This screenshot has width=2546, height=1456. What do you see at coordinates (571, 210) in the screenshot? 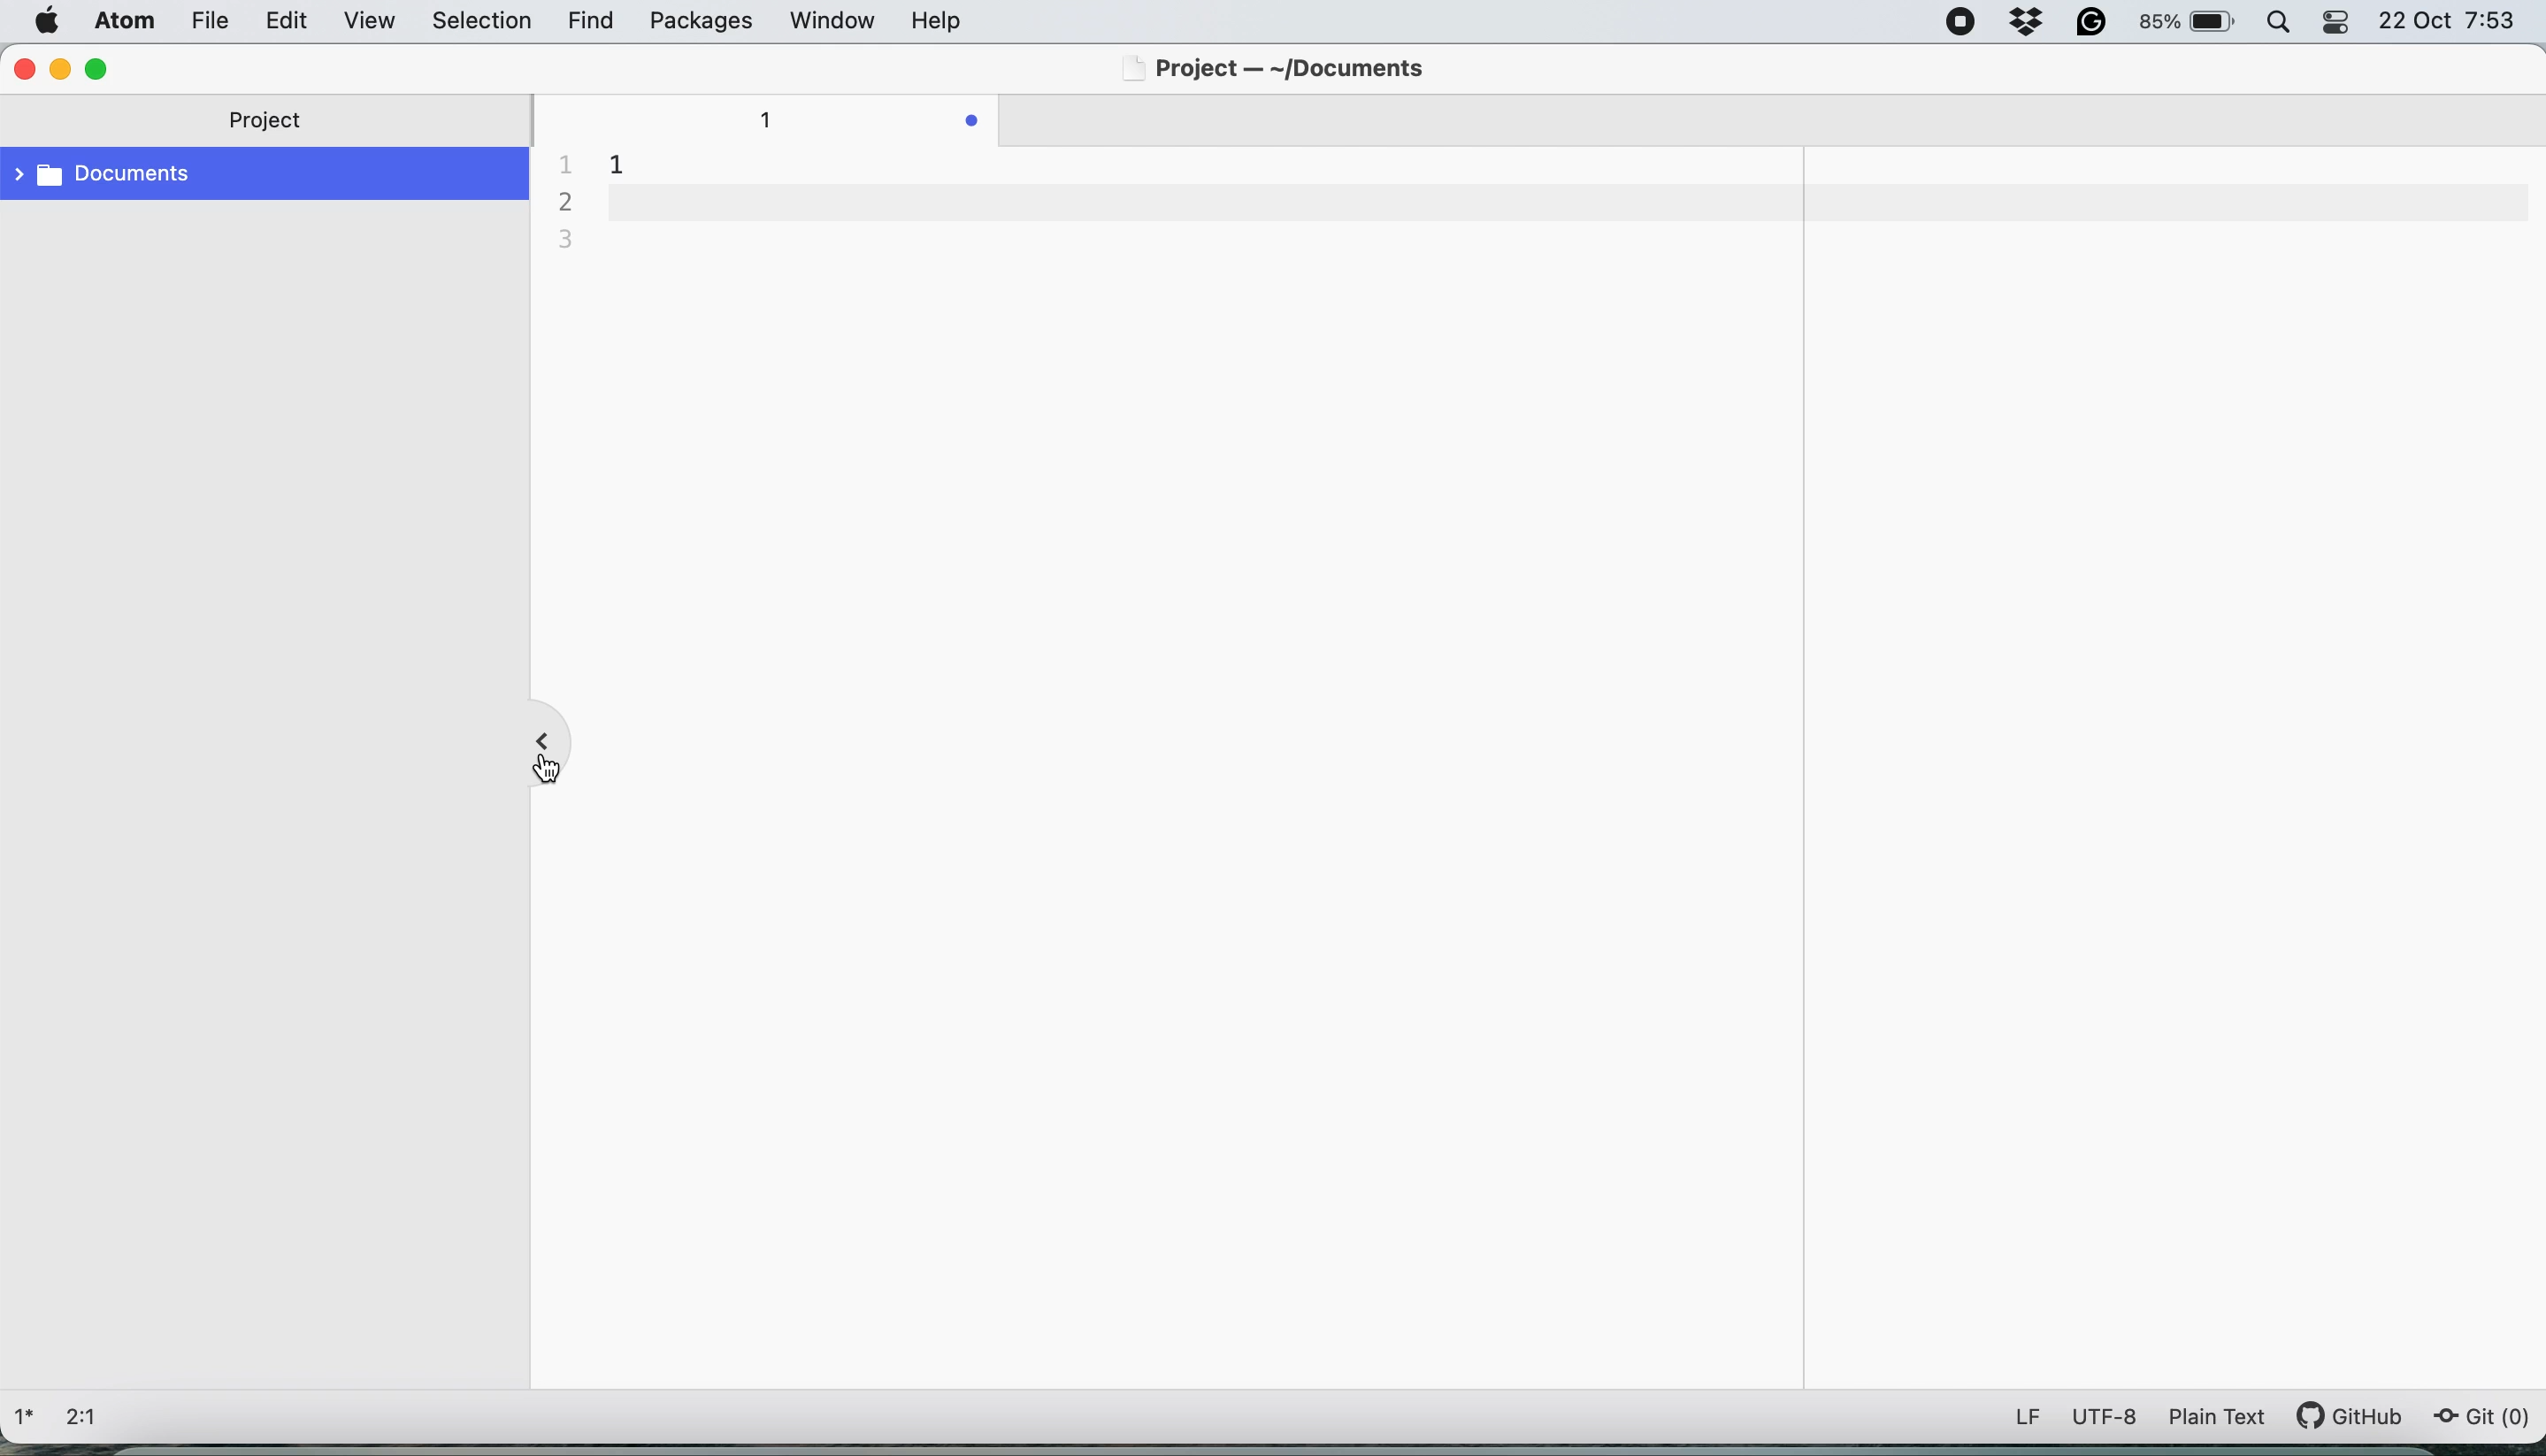
I see `line number` at bounding box center [571, 210].